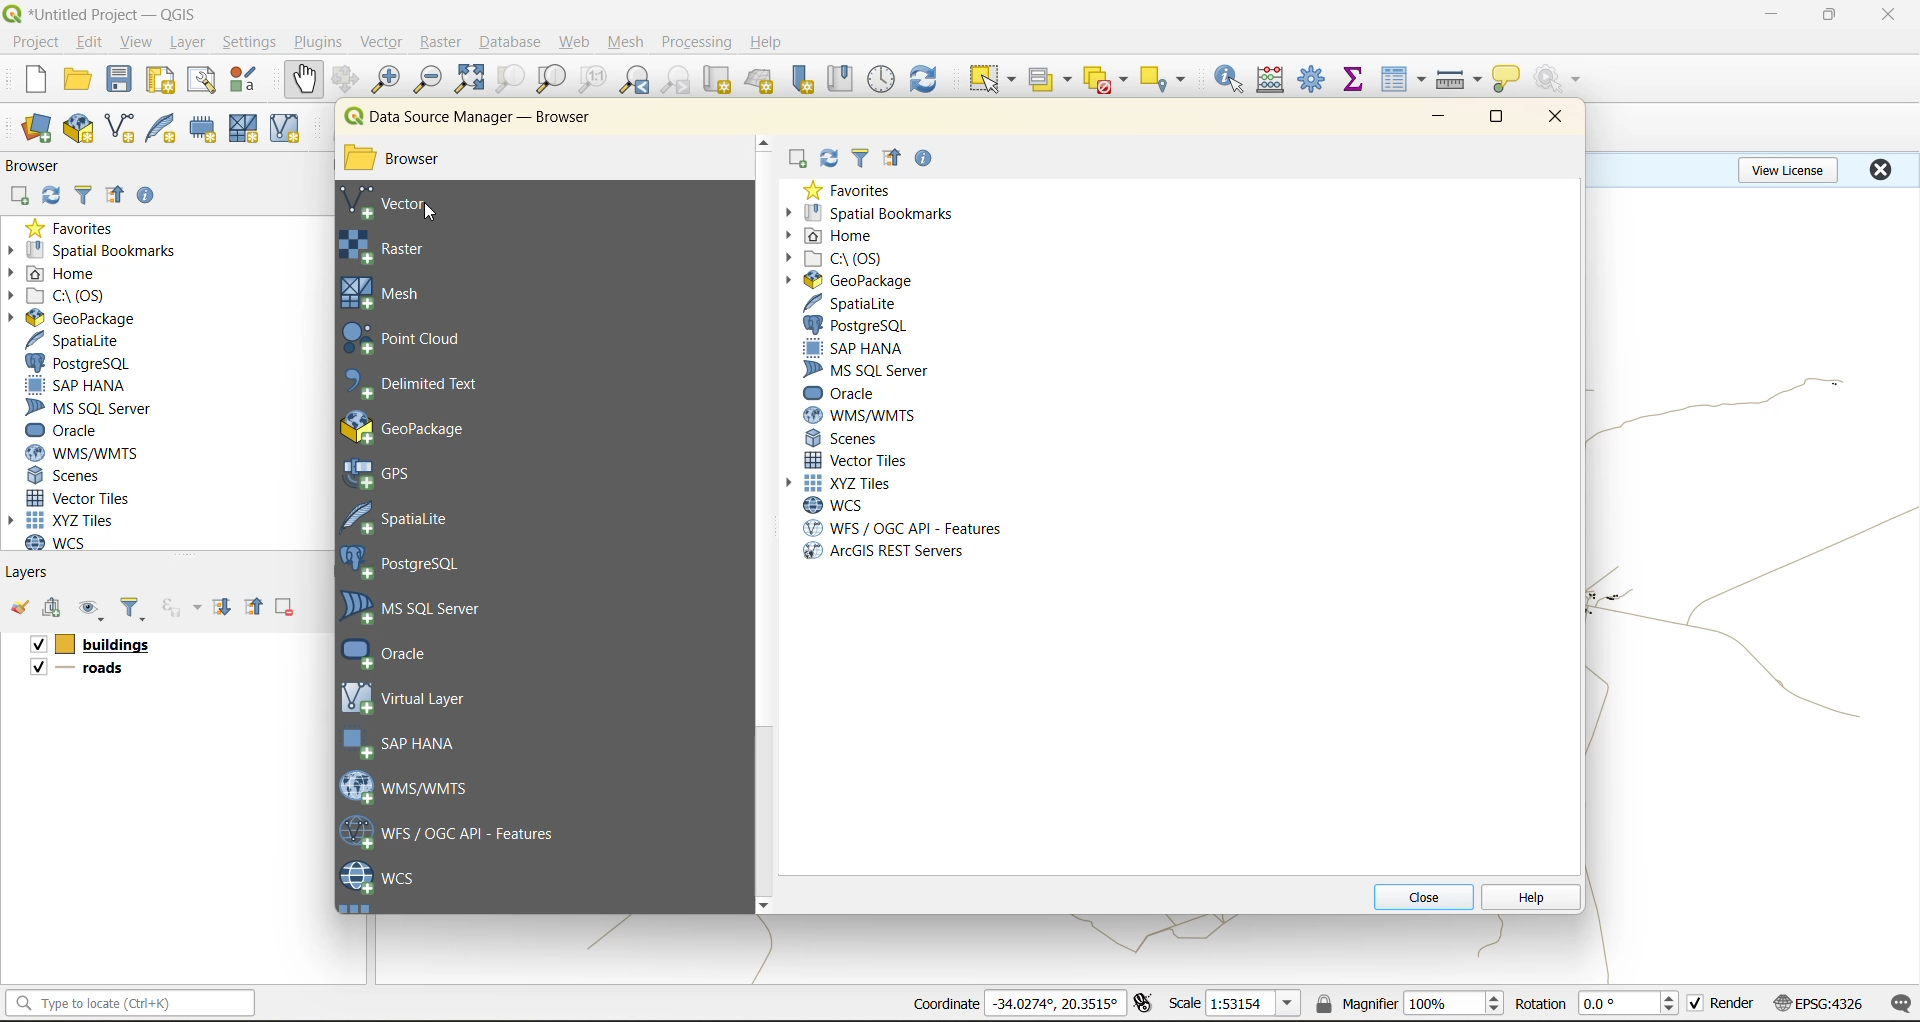 This screenshot has width=1920, height=1022. Describe the element at coordinates (431, 213) in the screenshot. I see `cursor` at that location.